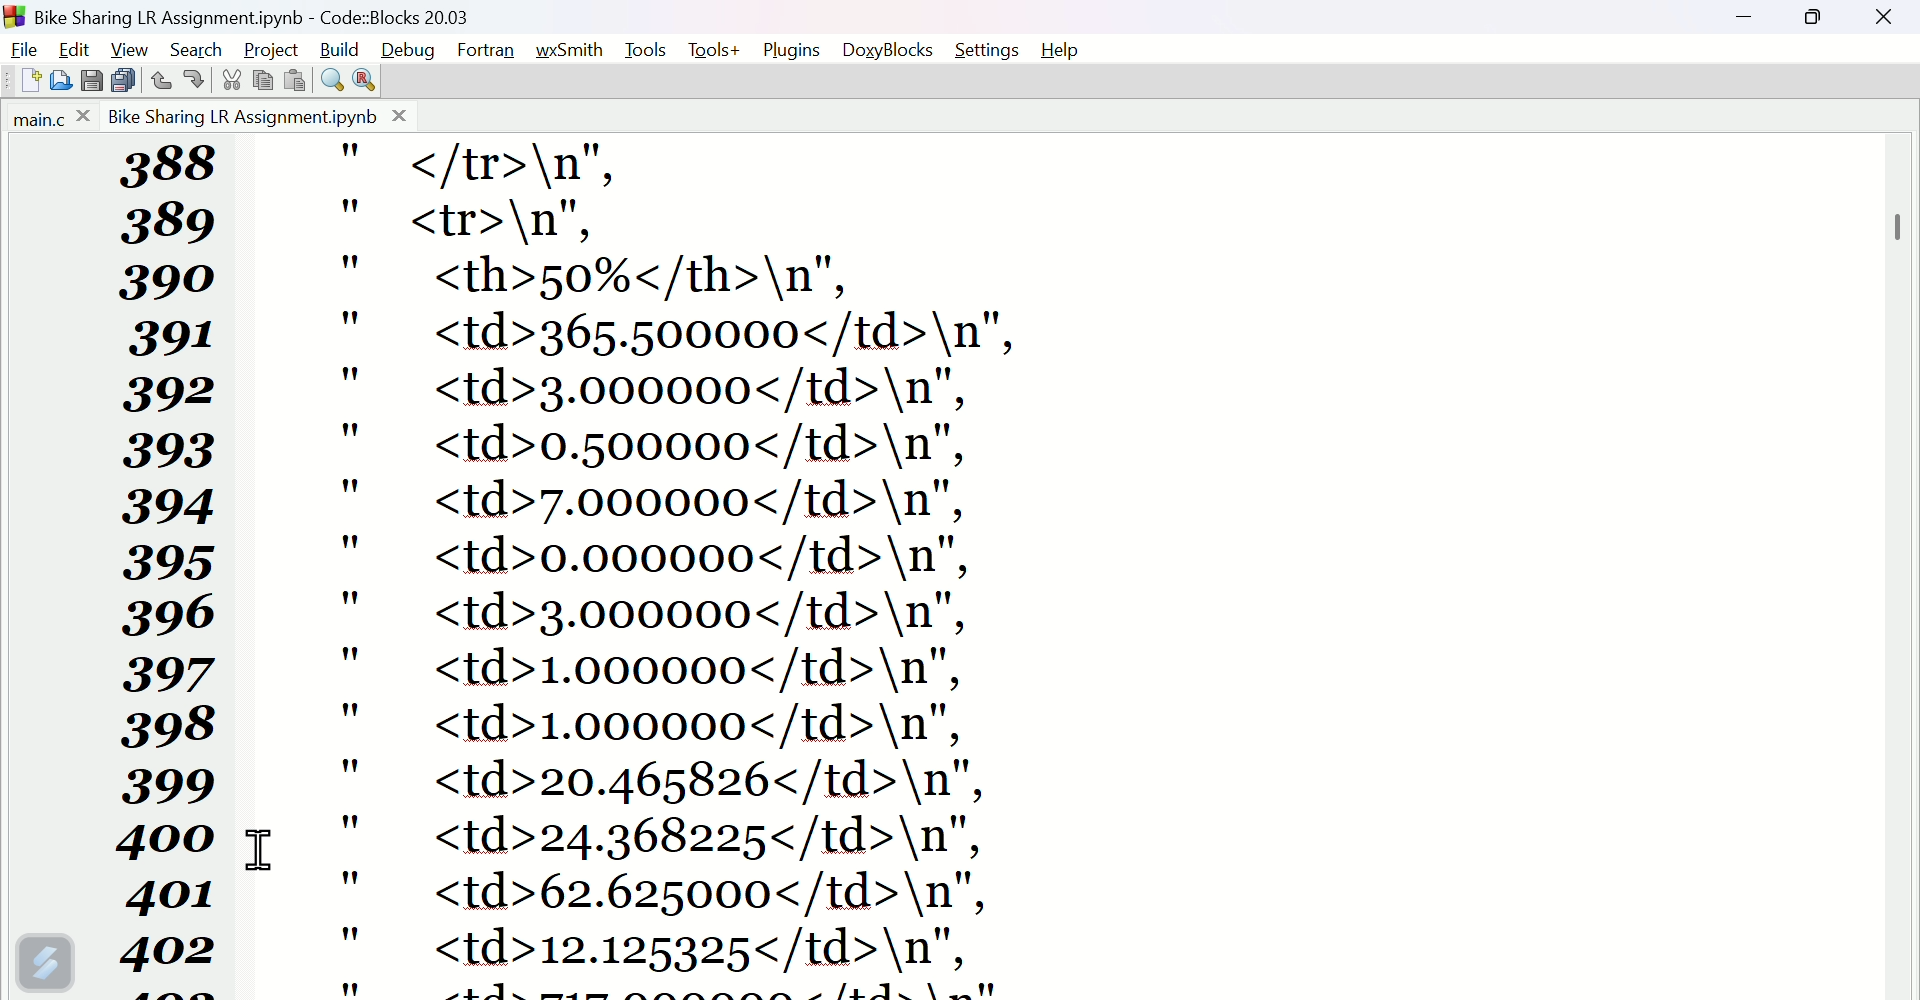  What do you see at coordinates (490, 51) in the screenshot?
I see `Fortran` at bounding box center [490, 51].